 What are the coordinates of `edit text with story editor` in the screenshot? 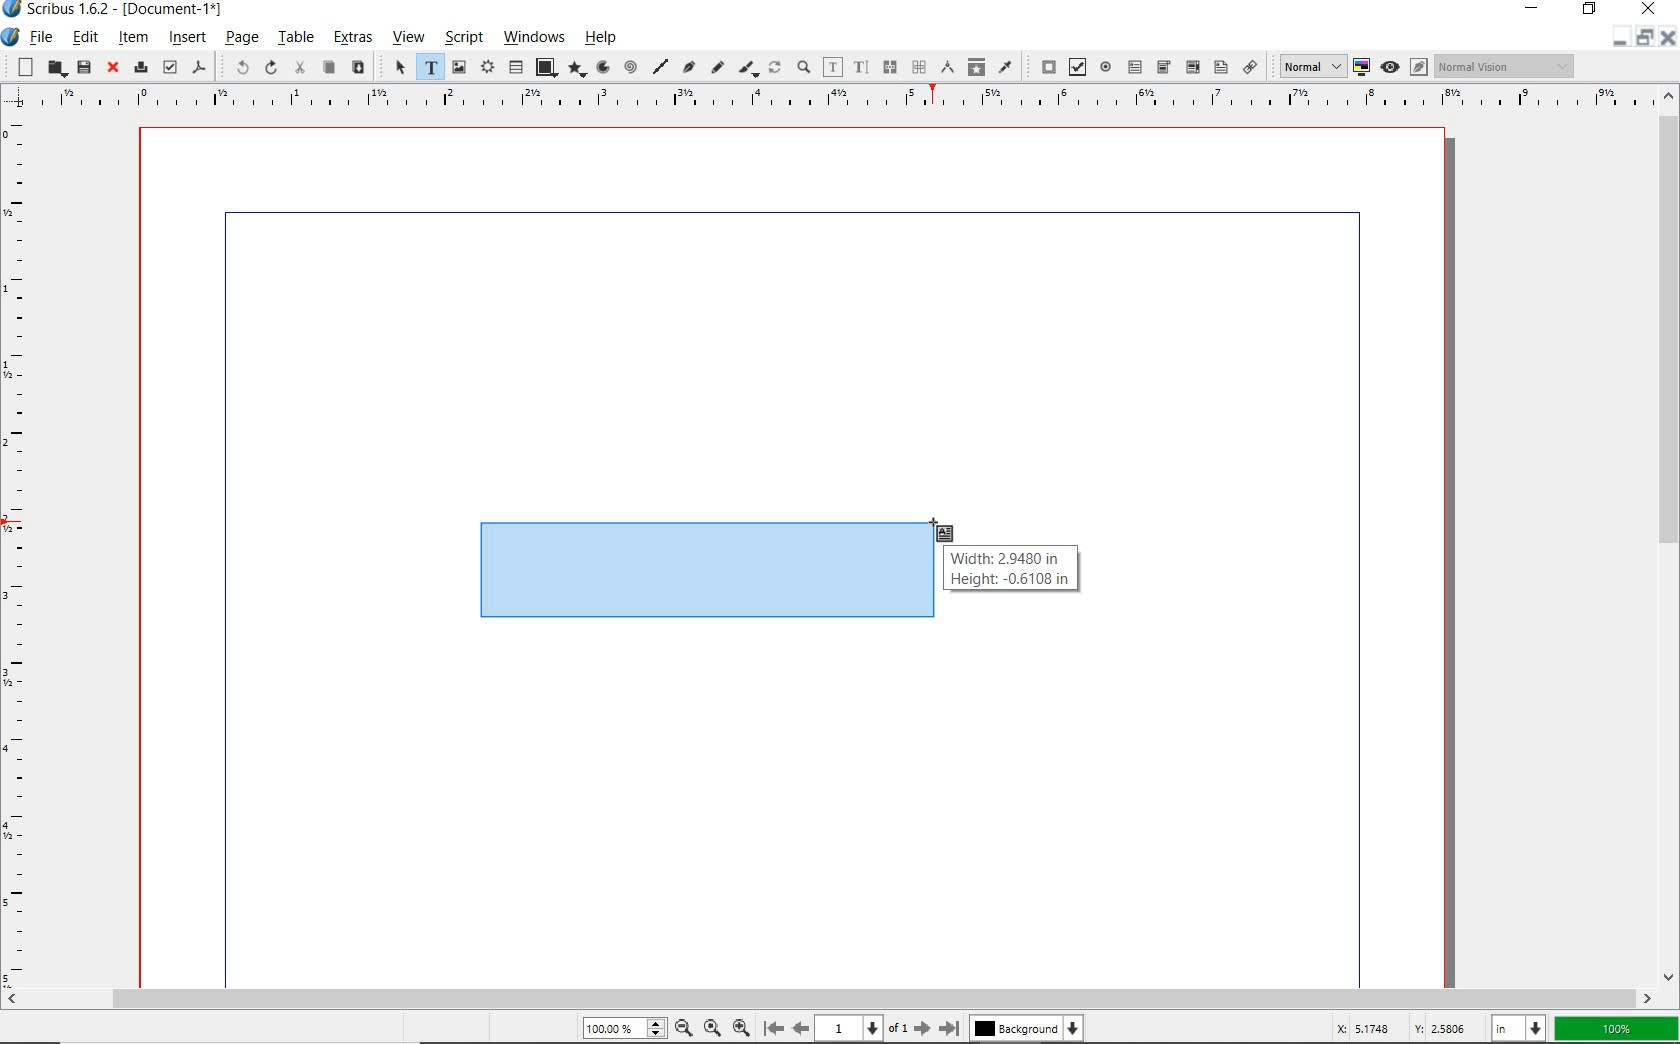 It's located at (860, 67).